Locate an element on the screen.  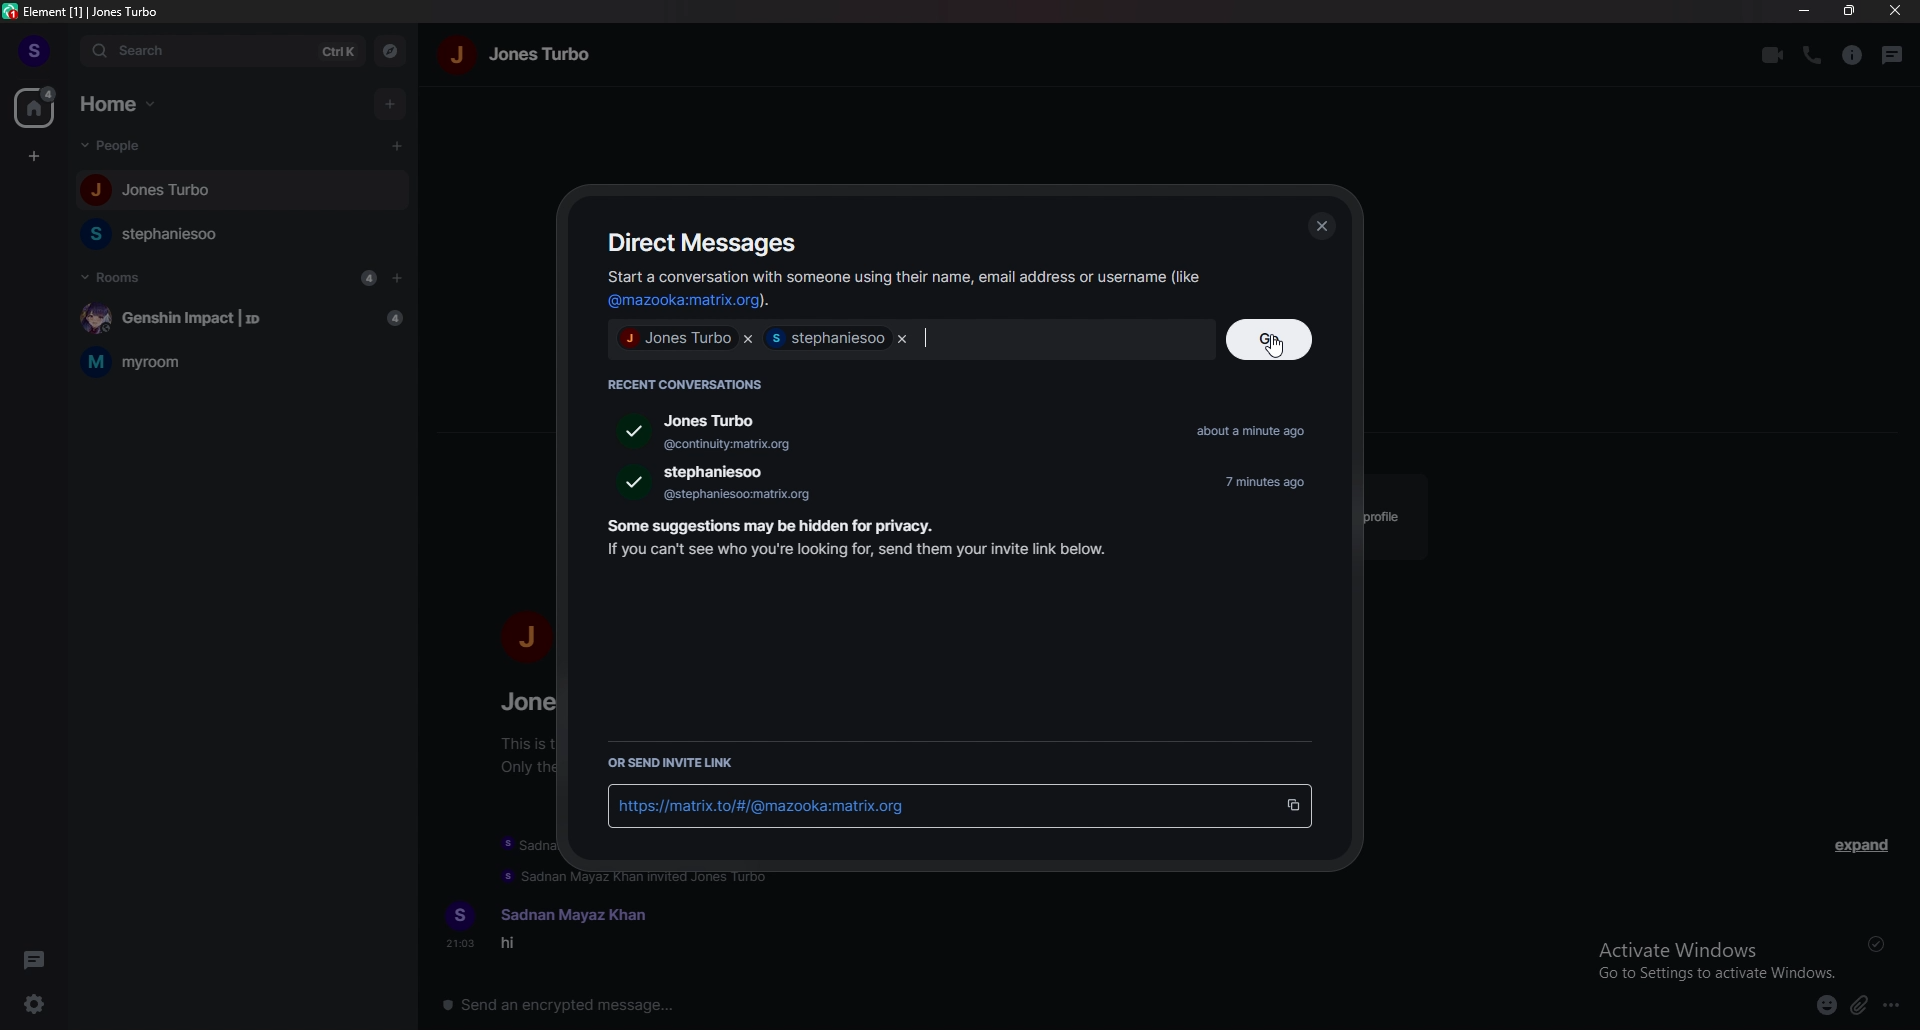
create space is located at coordinates (35, 158).